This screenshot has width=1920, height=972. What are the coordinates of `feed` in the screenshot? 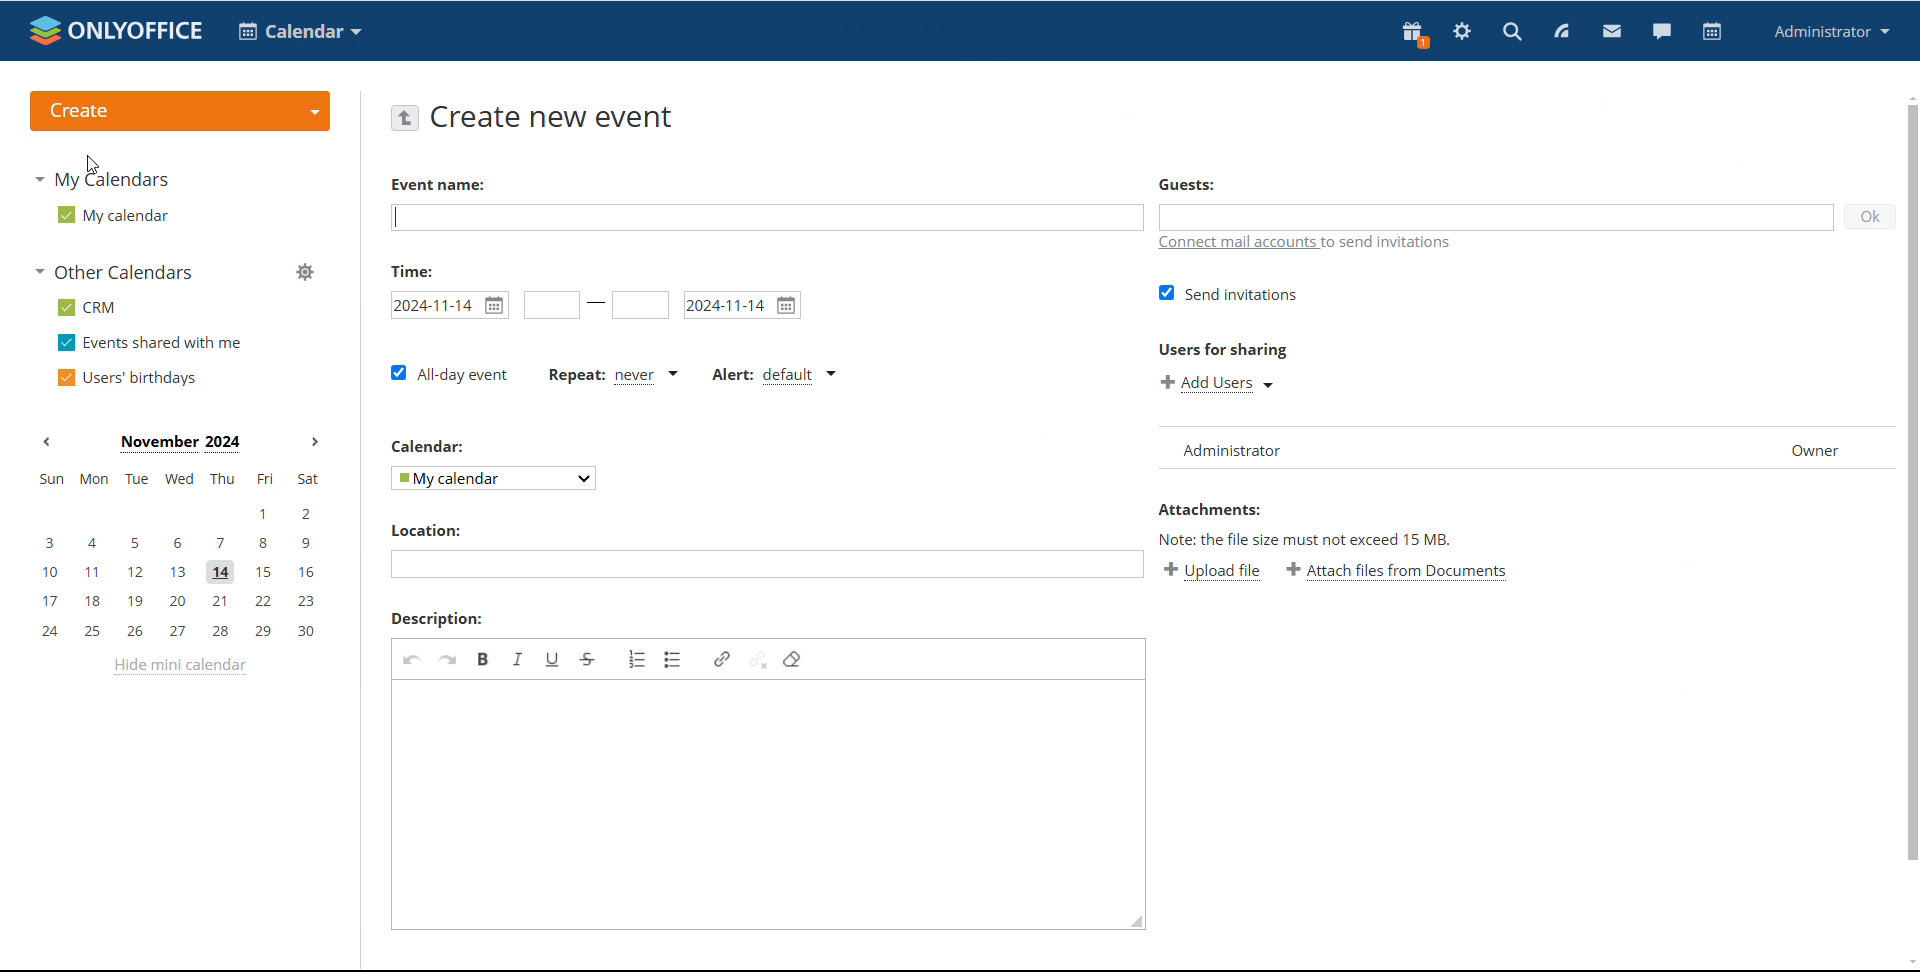 It's located at (1560, 31).